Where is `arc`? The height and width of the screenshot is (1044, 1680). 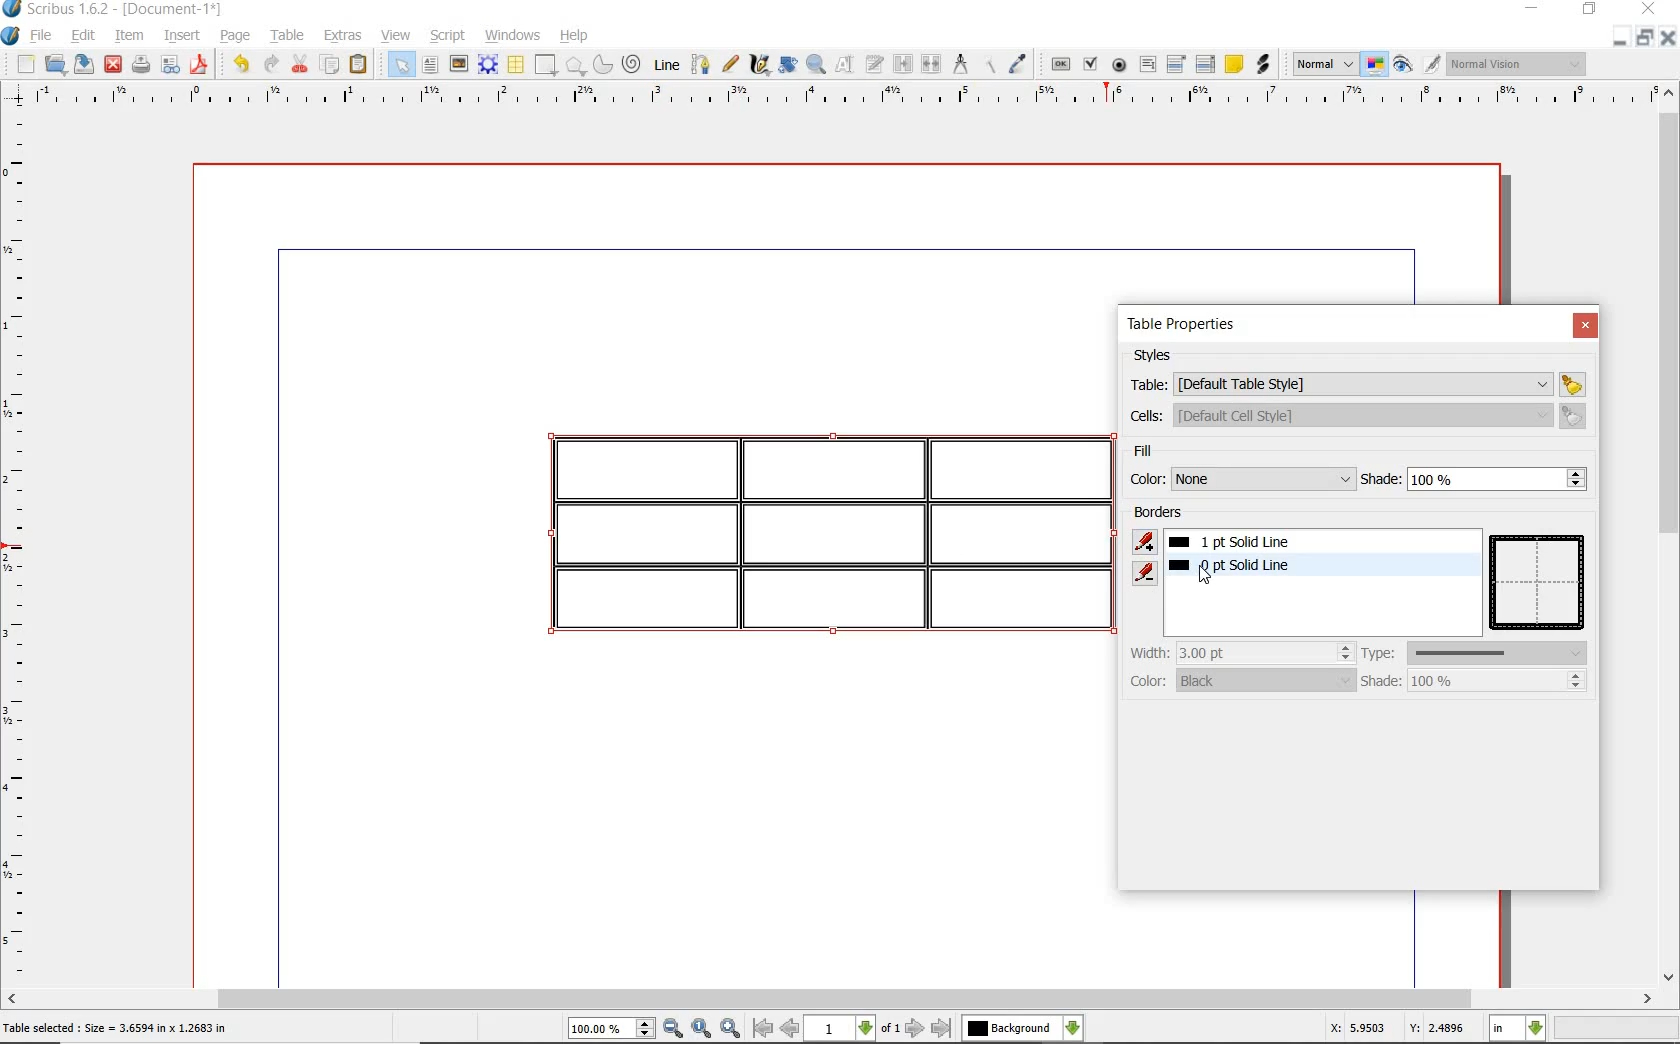
arc is located at coordinates (604, 65).